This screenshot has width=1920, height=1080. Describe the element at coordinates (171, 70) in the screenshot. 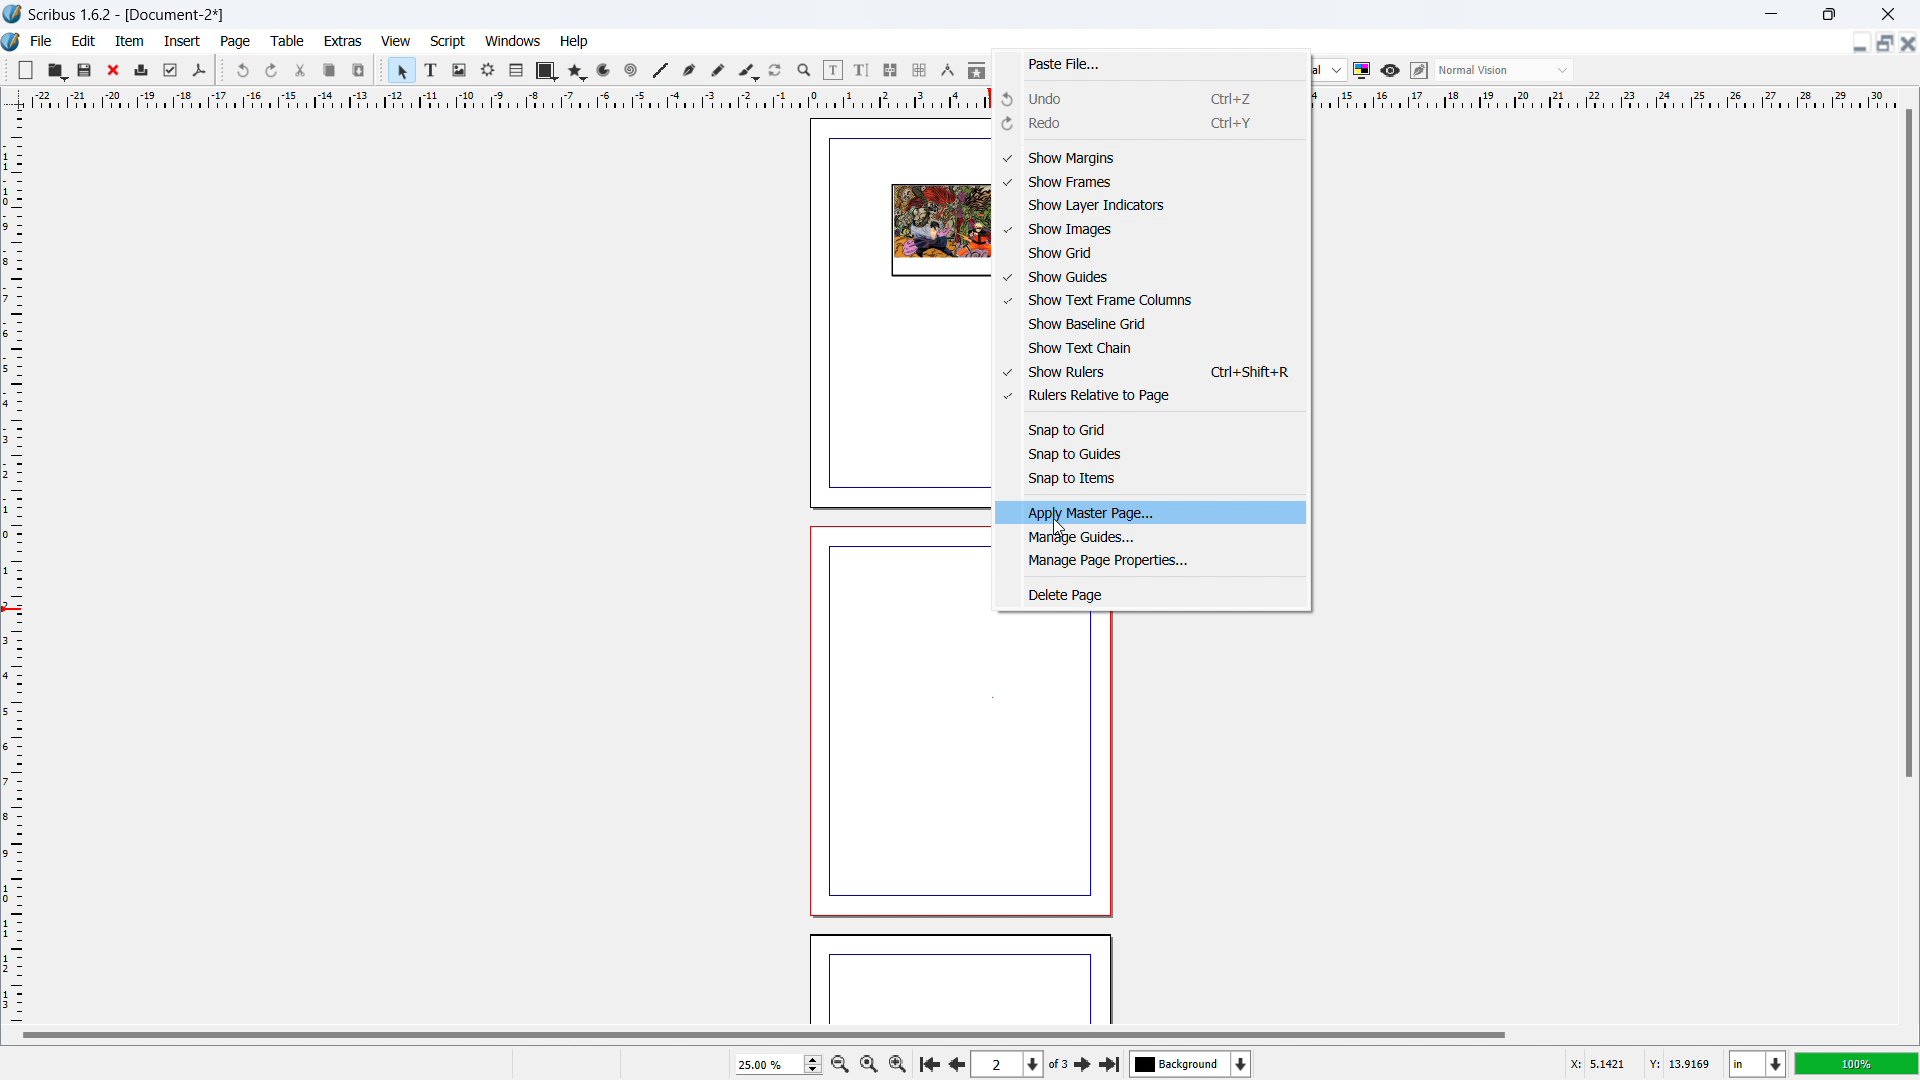

I see `preflight checkbox` at that location.